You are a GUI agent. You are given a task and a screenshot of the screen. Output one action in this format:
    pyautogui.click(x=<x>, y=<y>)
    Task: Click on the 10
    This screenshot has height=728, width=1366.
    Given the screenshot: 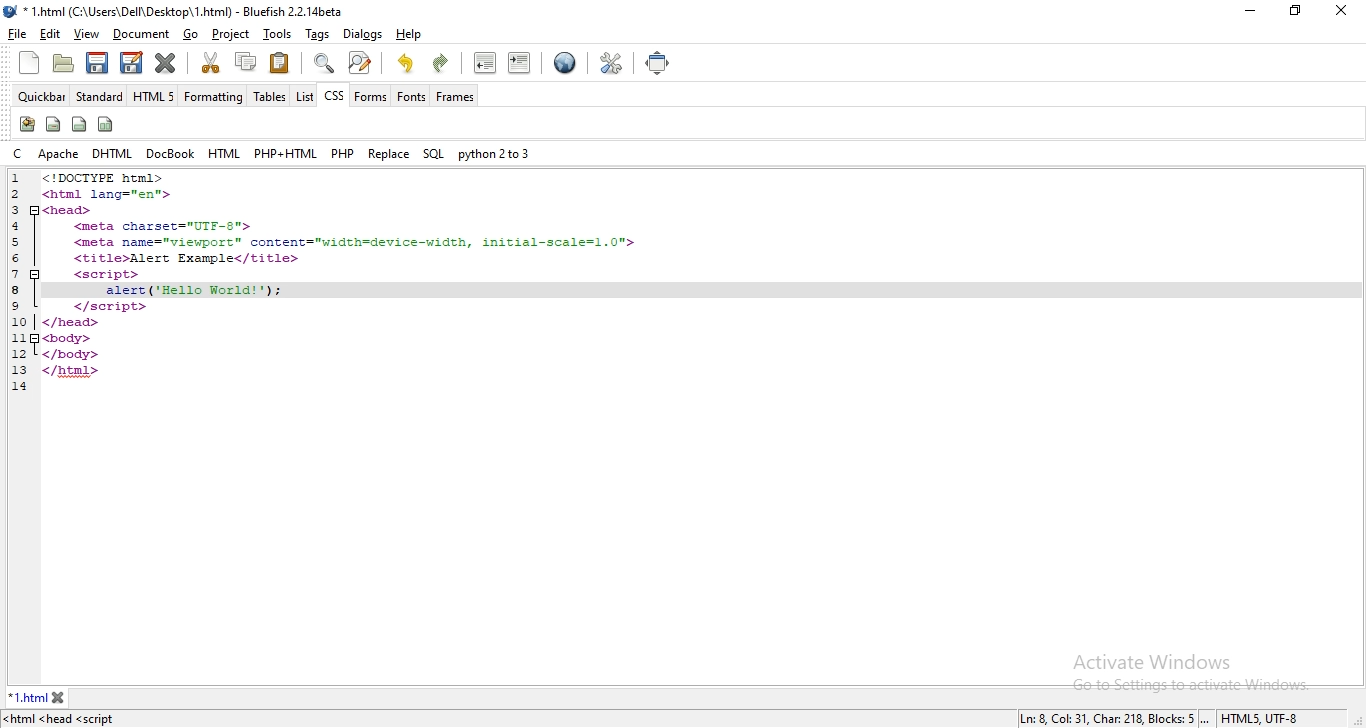 What is the action you would take?
    pyautogui.click(x=22, y=321)
    